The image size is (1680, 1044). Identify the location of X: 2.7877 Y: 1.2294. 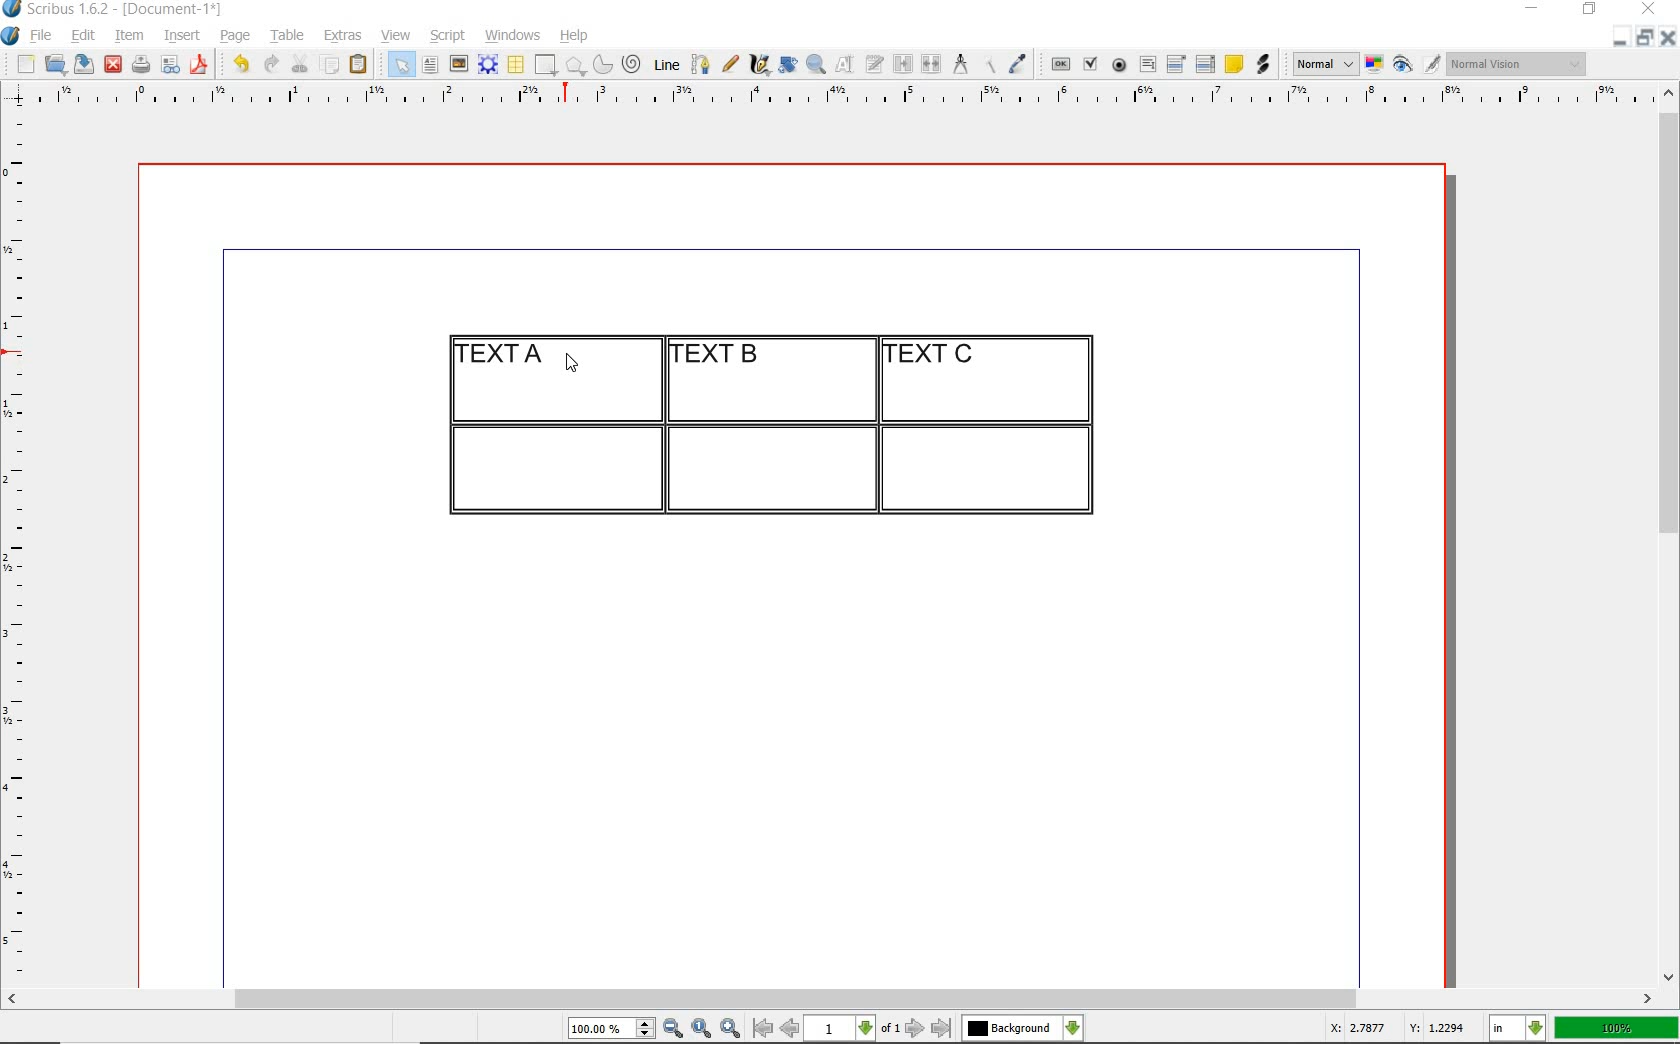
(1401, 1028).